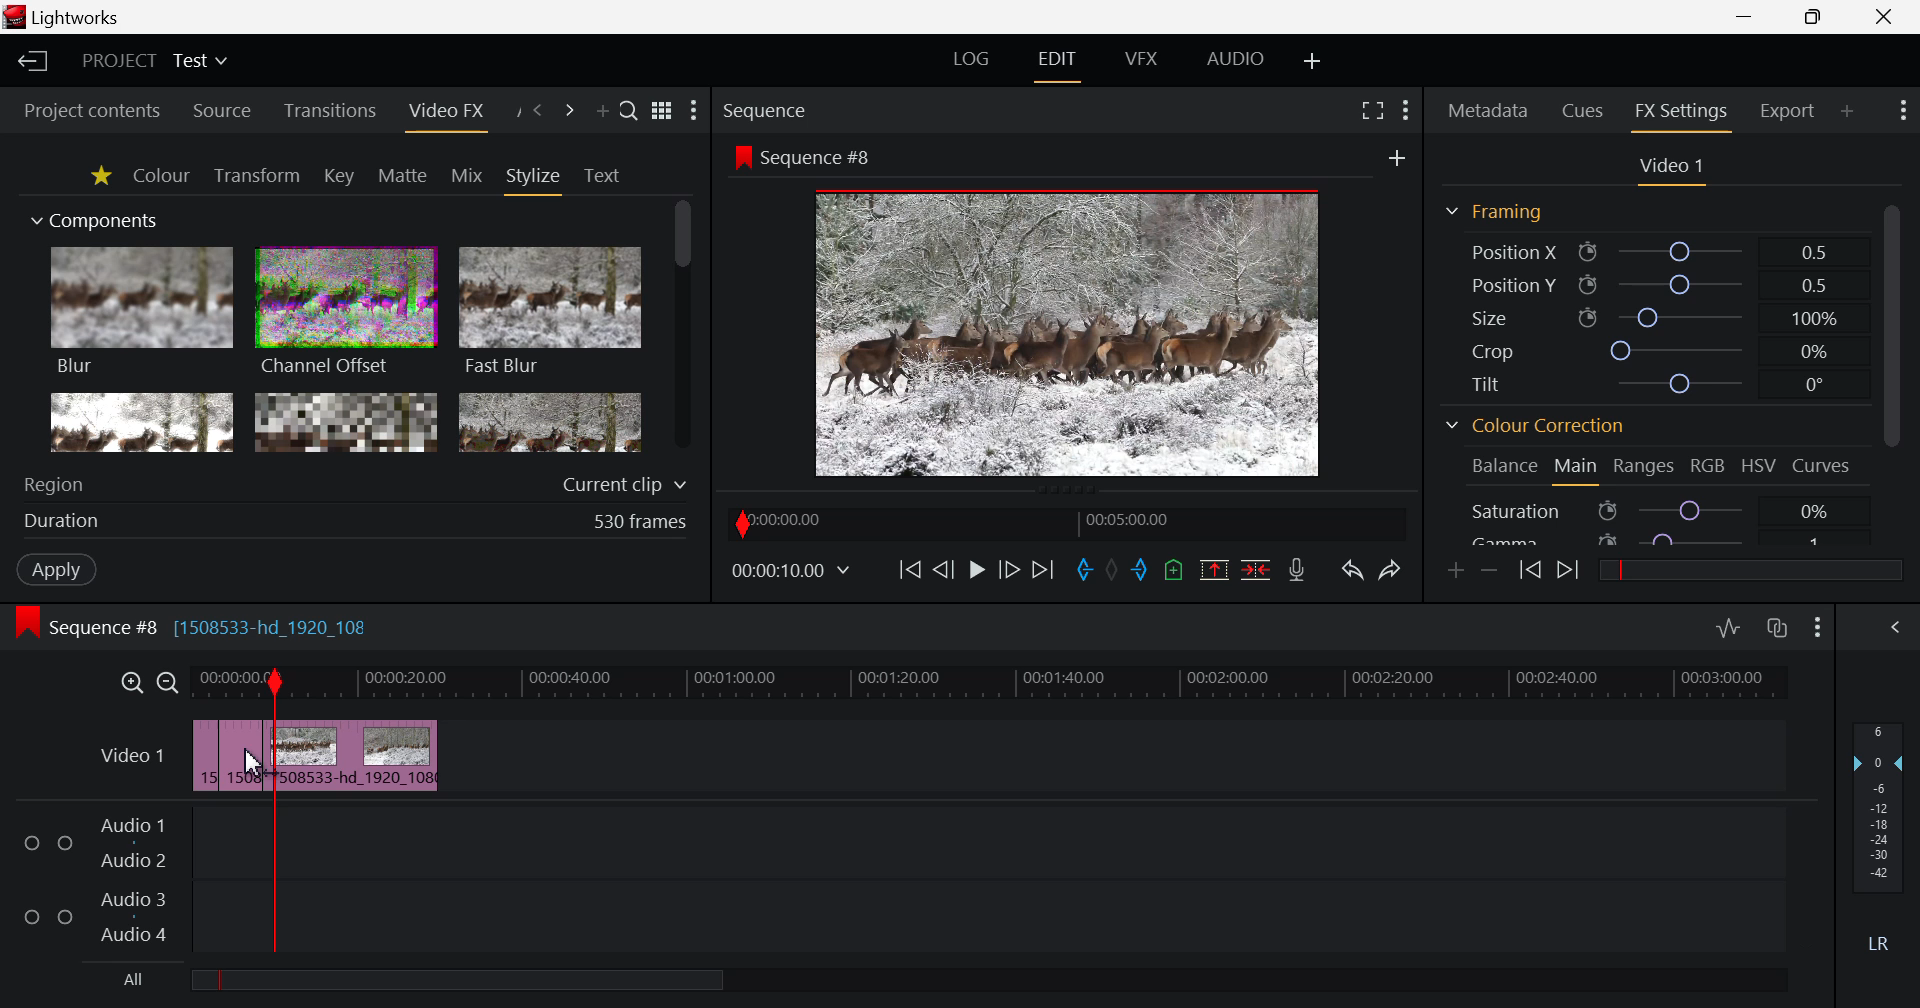 Image resolution: width=1920 pixels, height=1008 pixels. Describe the element at coordinates (1140, 60) in the screenshot. I see `VFX Layout` at that location.